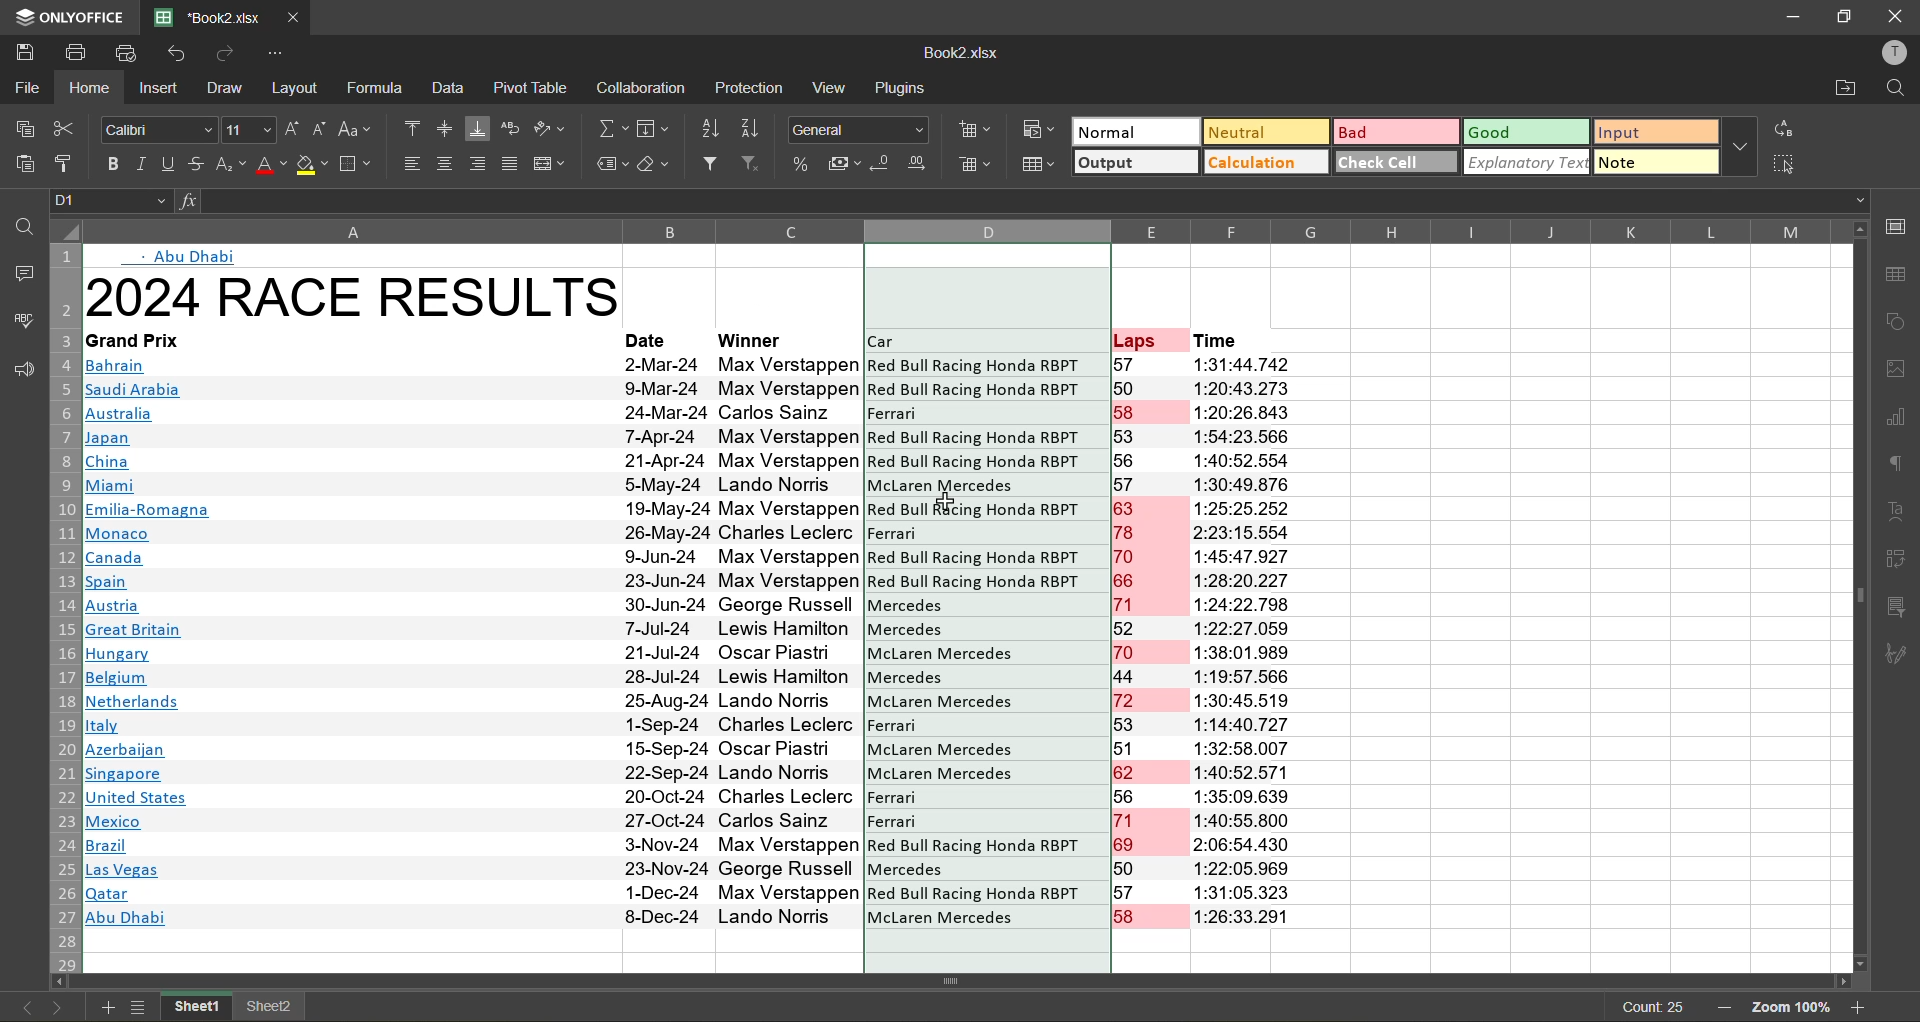 The image size is (1920, 1022). I want to click on zoom 100%, so click(1795, 1010).